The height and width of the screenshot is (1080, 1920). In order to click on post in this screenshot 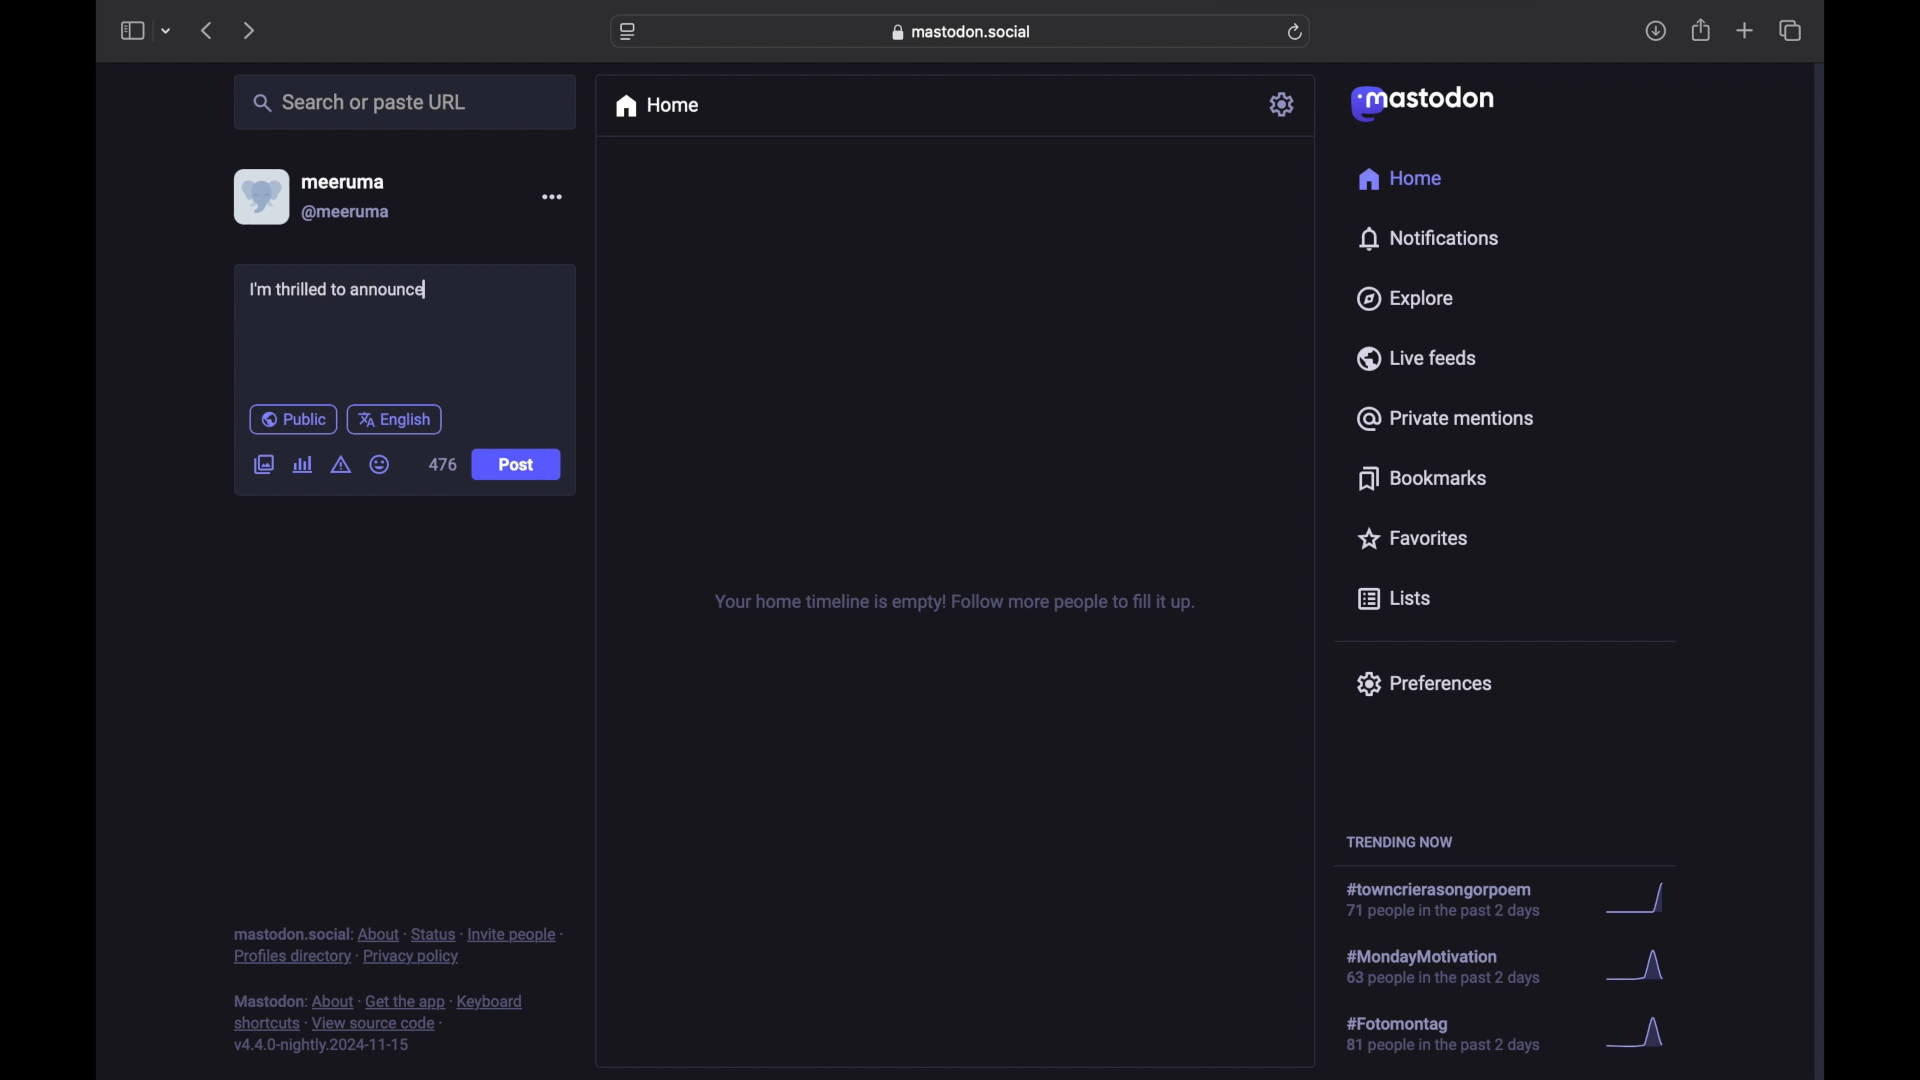, I will do `click(516, 465)`.